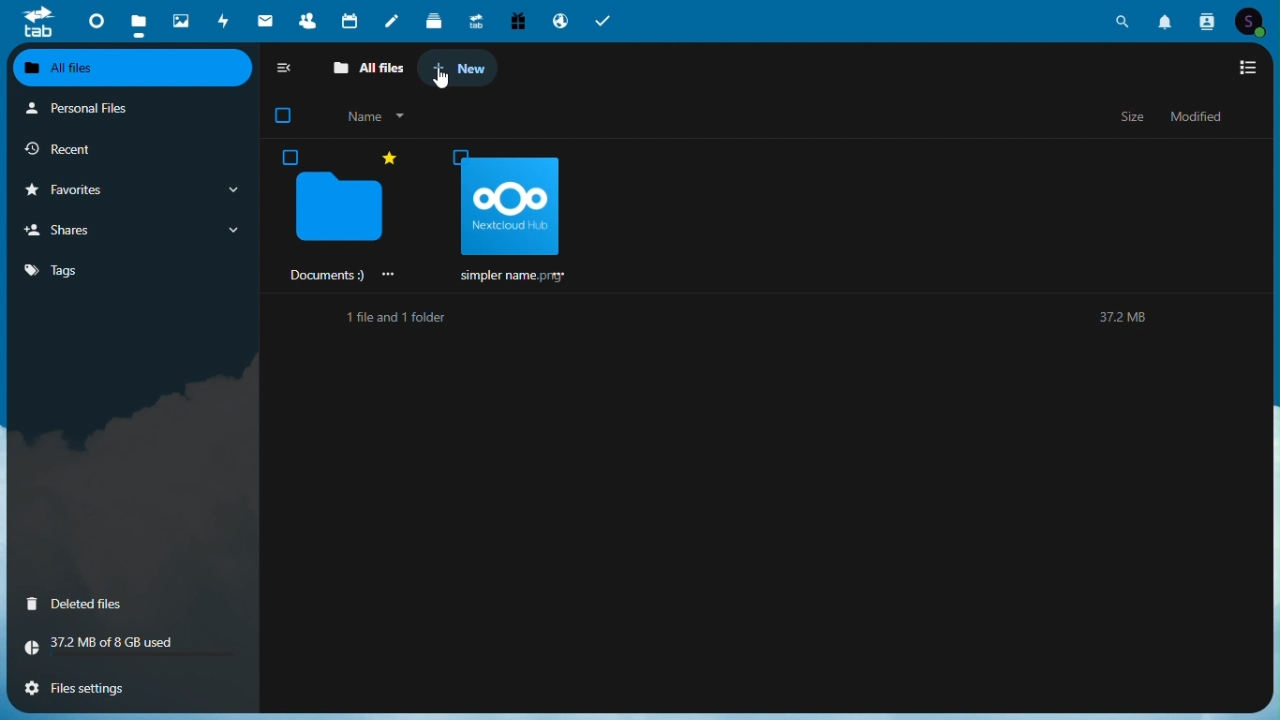  Describe the element at coordinates (1195, 117) in the screenshot. I see `Modified` at that location.